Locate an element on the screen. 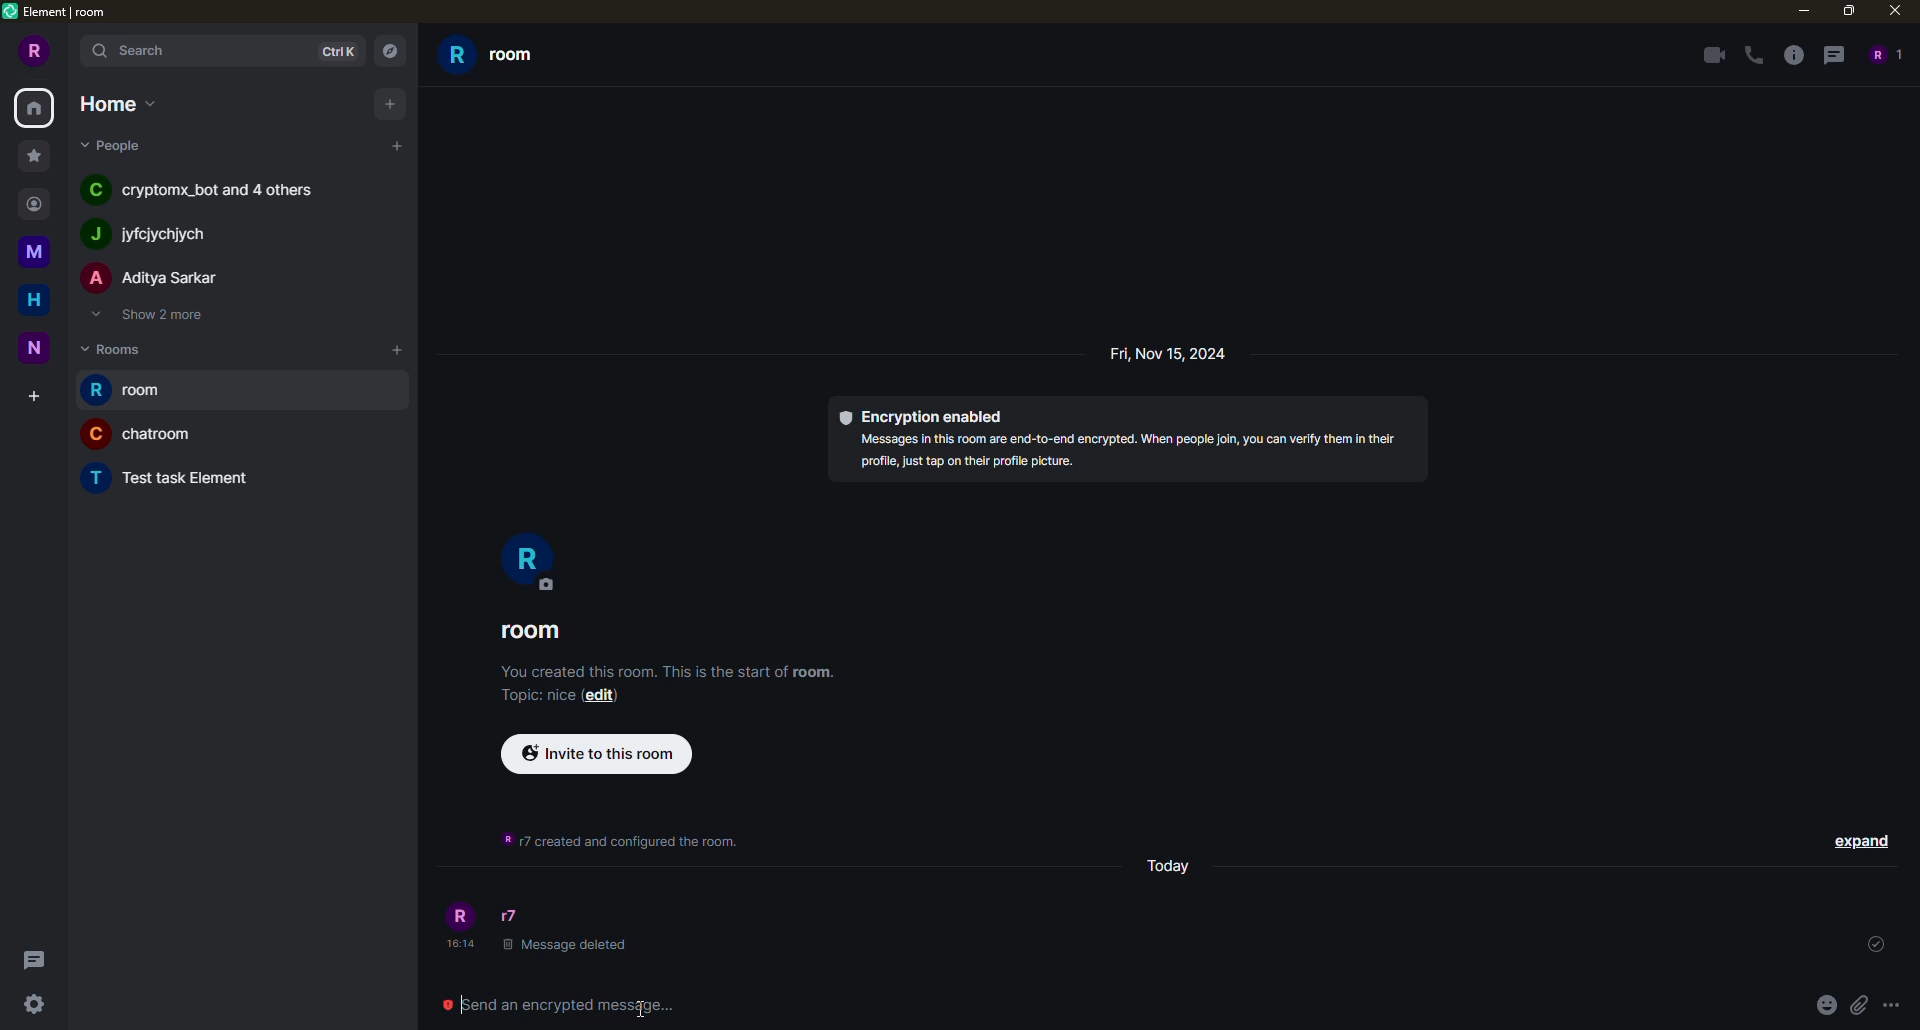 The height and width of the screenshot is (1030, 1920). create space is located at coordinates (28, 394).